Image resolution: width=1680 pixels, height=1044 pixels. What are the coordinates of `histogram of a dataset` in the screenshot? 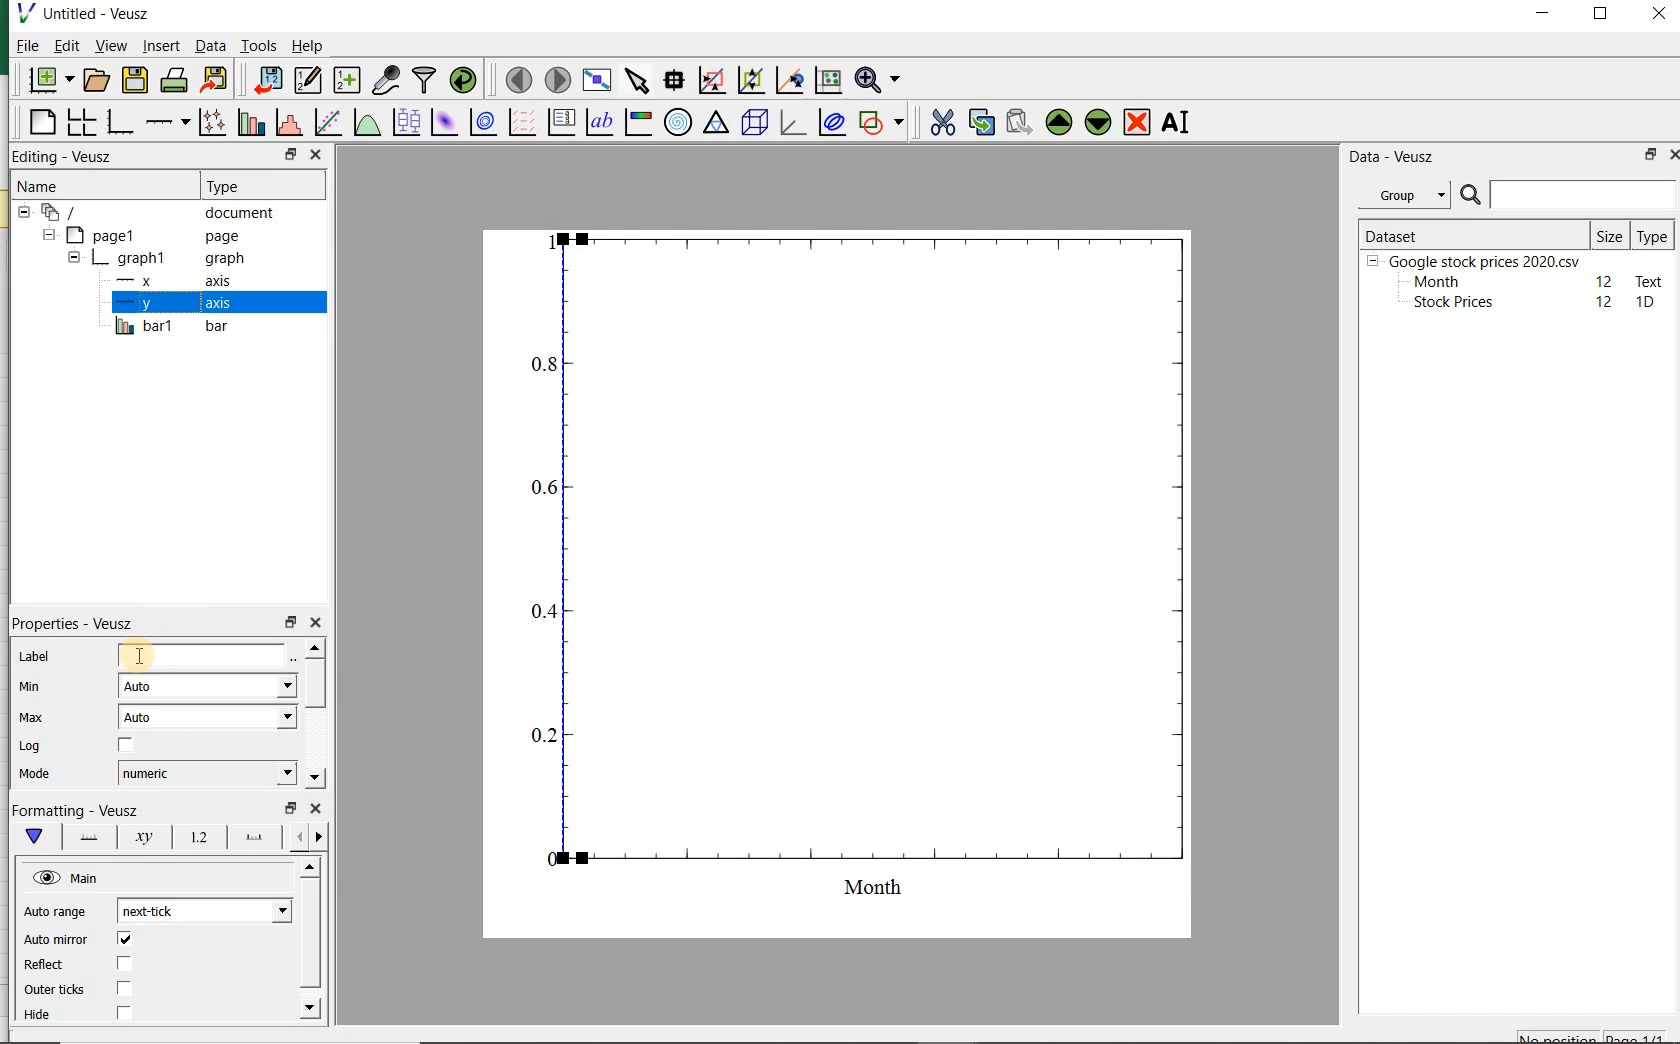 It's located at (287, 125).